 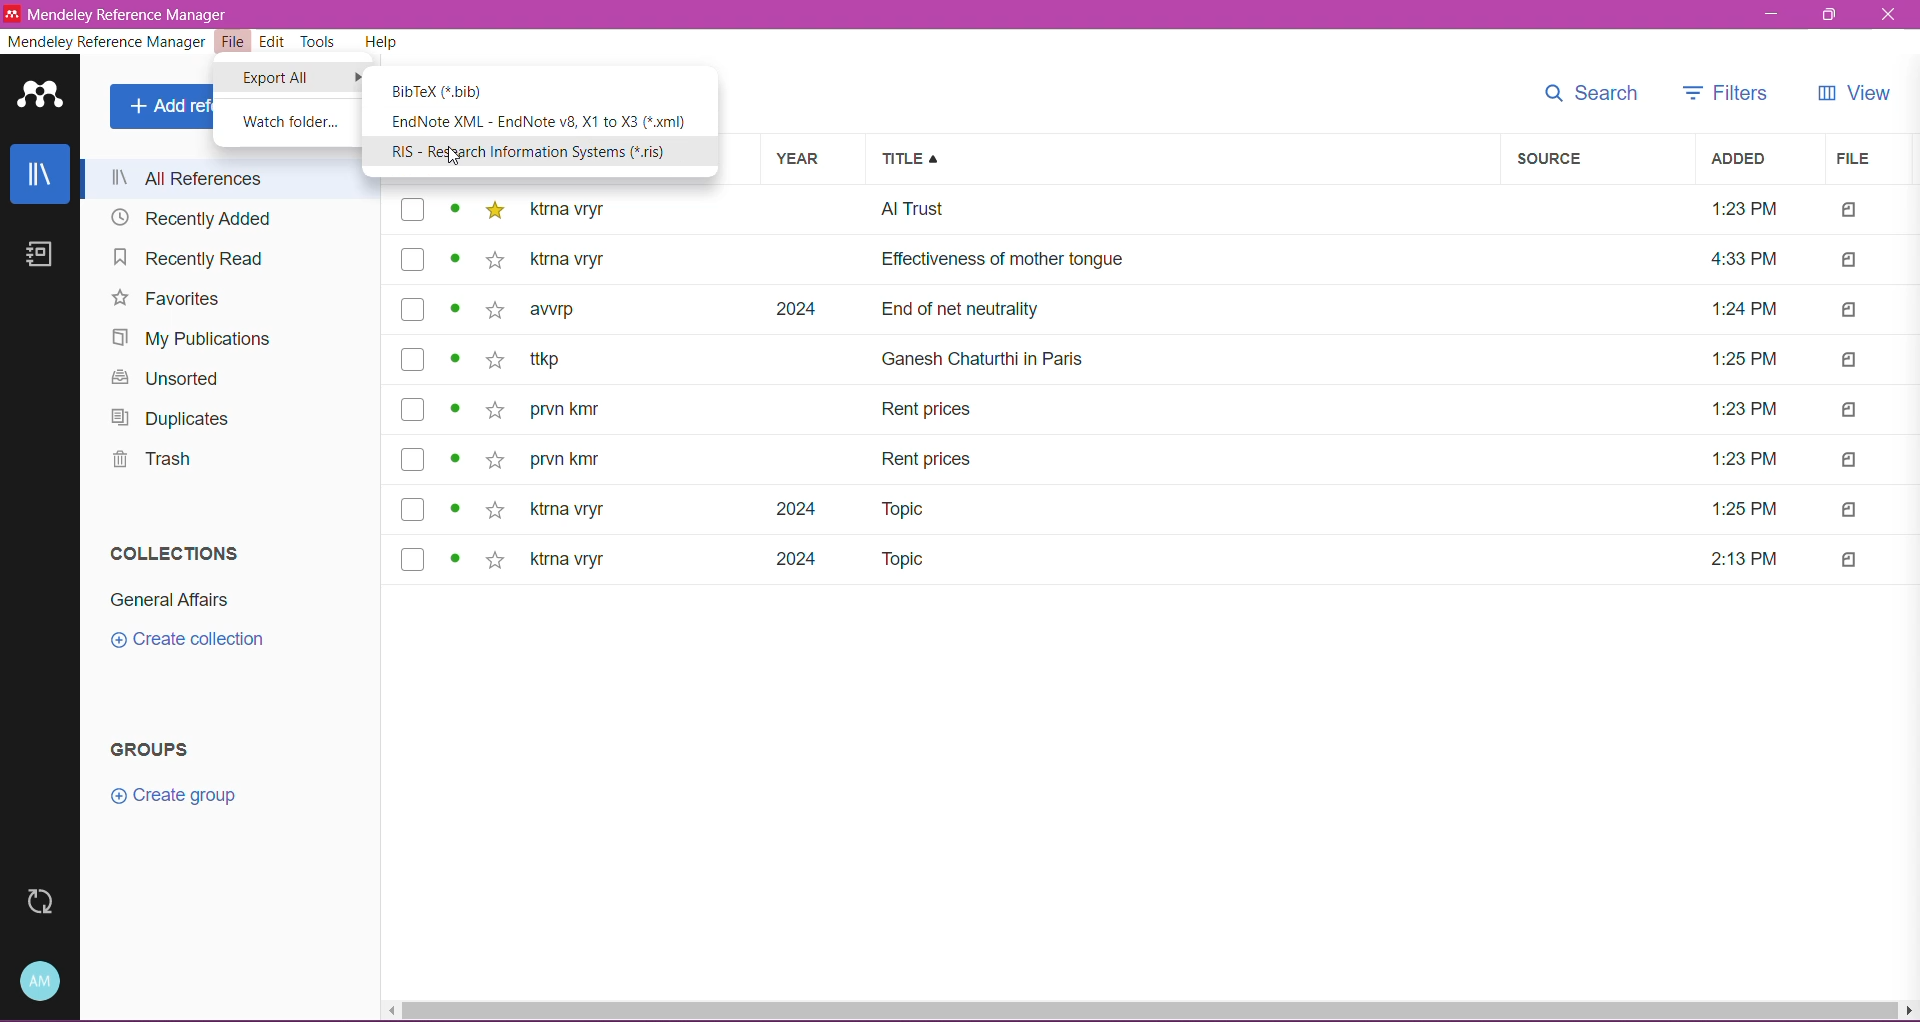 What do you see at coordinates (1600, 159) in the screenshot?
I see `Source` at bounding box center [1600, 159].